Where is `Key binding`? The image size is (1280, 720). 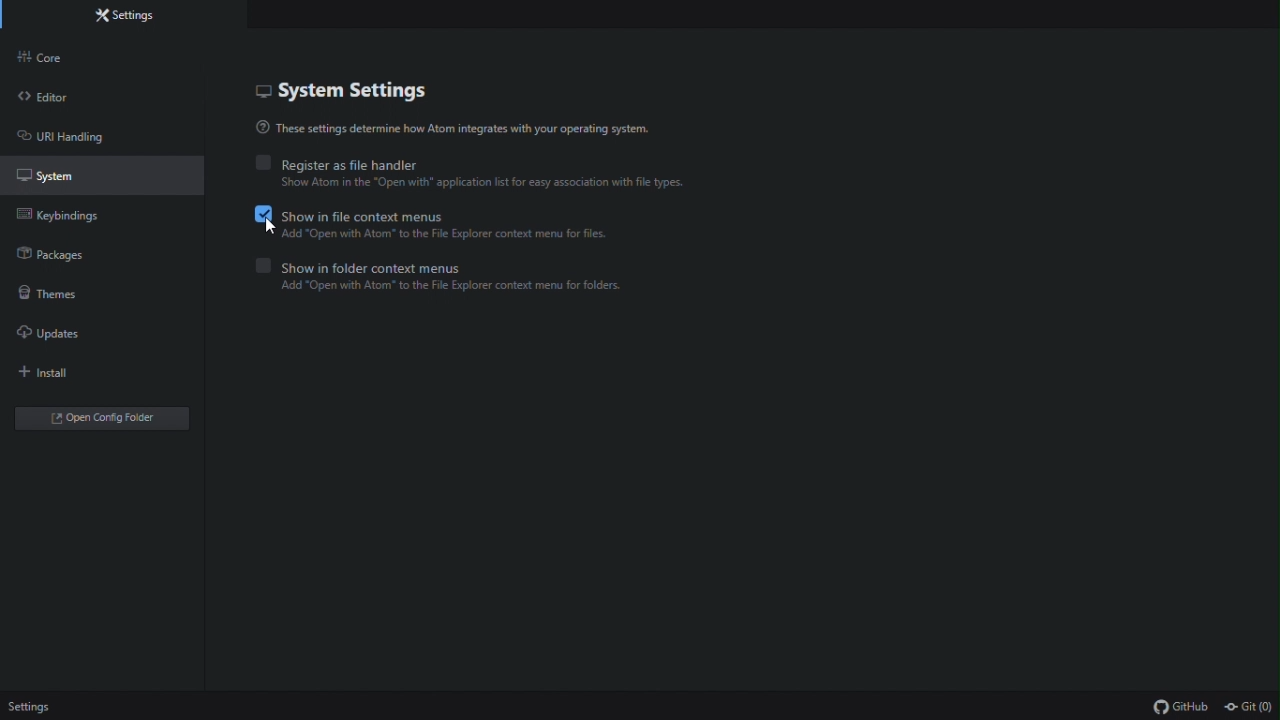 Key binding is located at coordinates (67, 220).